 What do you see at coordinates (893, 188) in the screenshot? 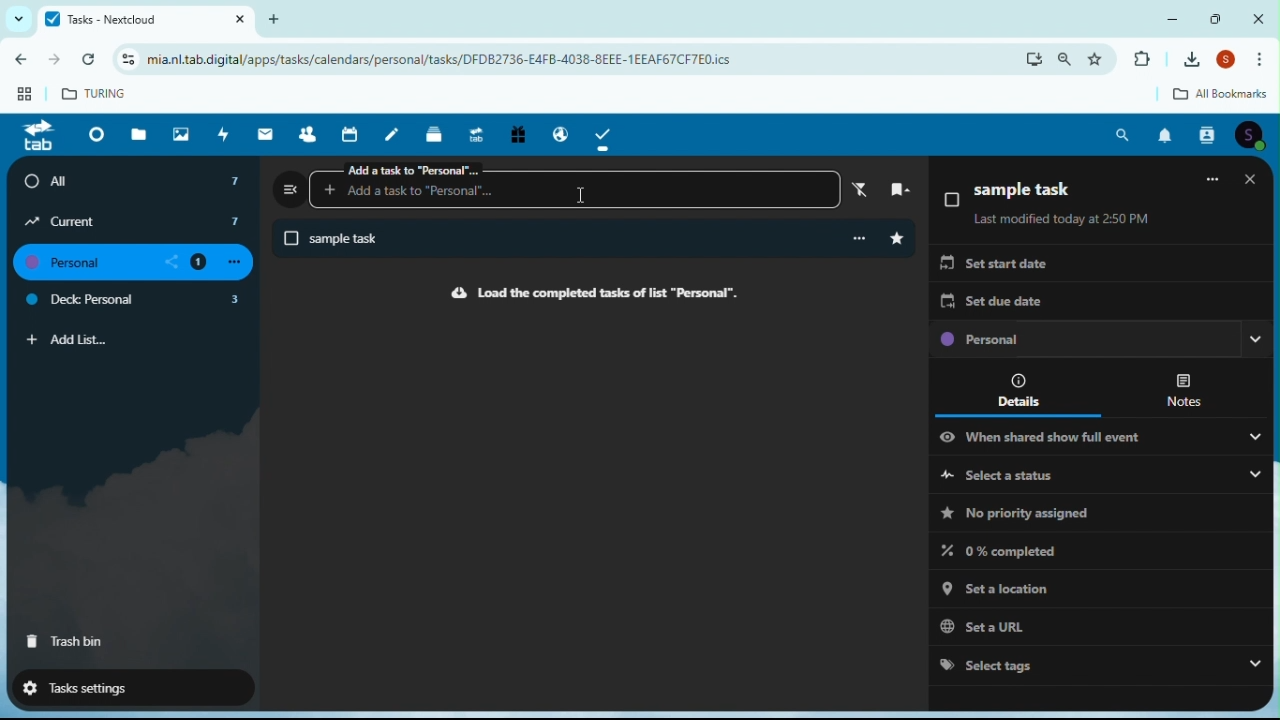
I see `bookmark` at bounding box center [893, 188].